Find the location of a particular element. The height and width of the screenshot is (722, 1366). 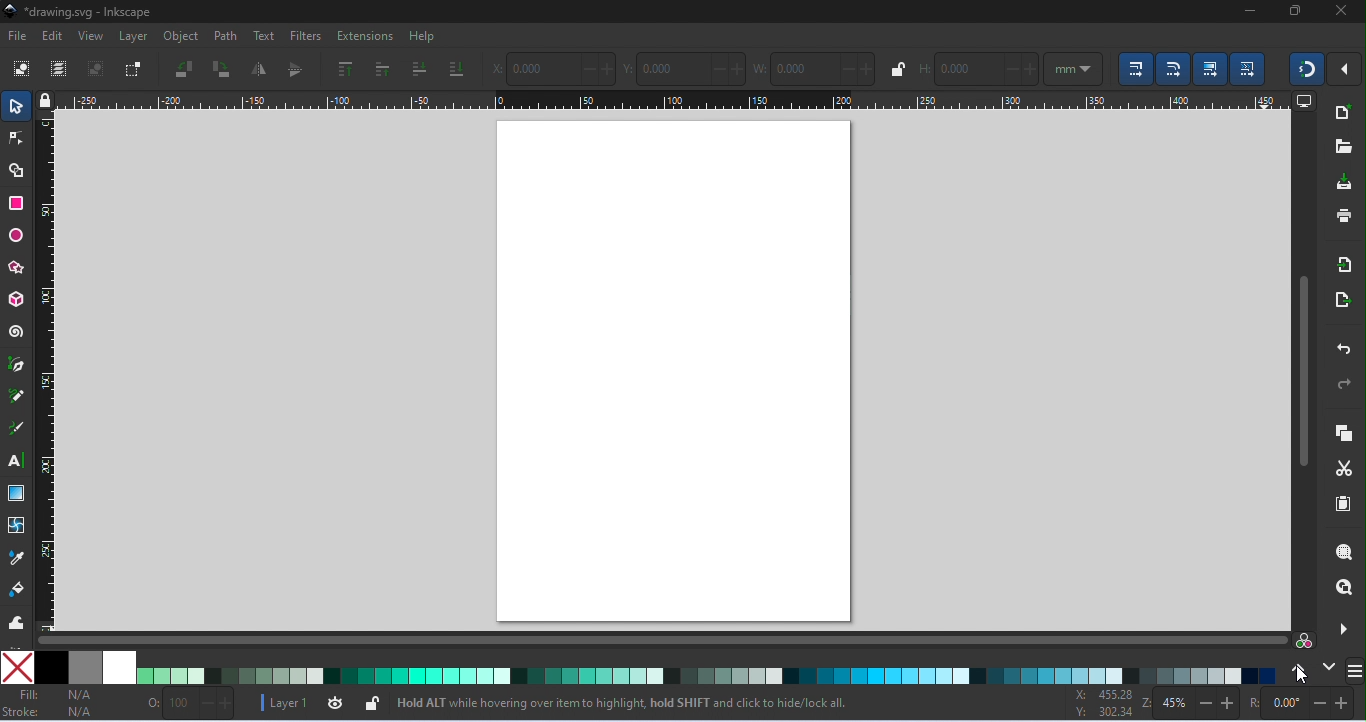

vertical scroll bar is located at coordinates (1302, 368).